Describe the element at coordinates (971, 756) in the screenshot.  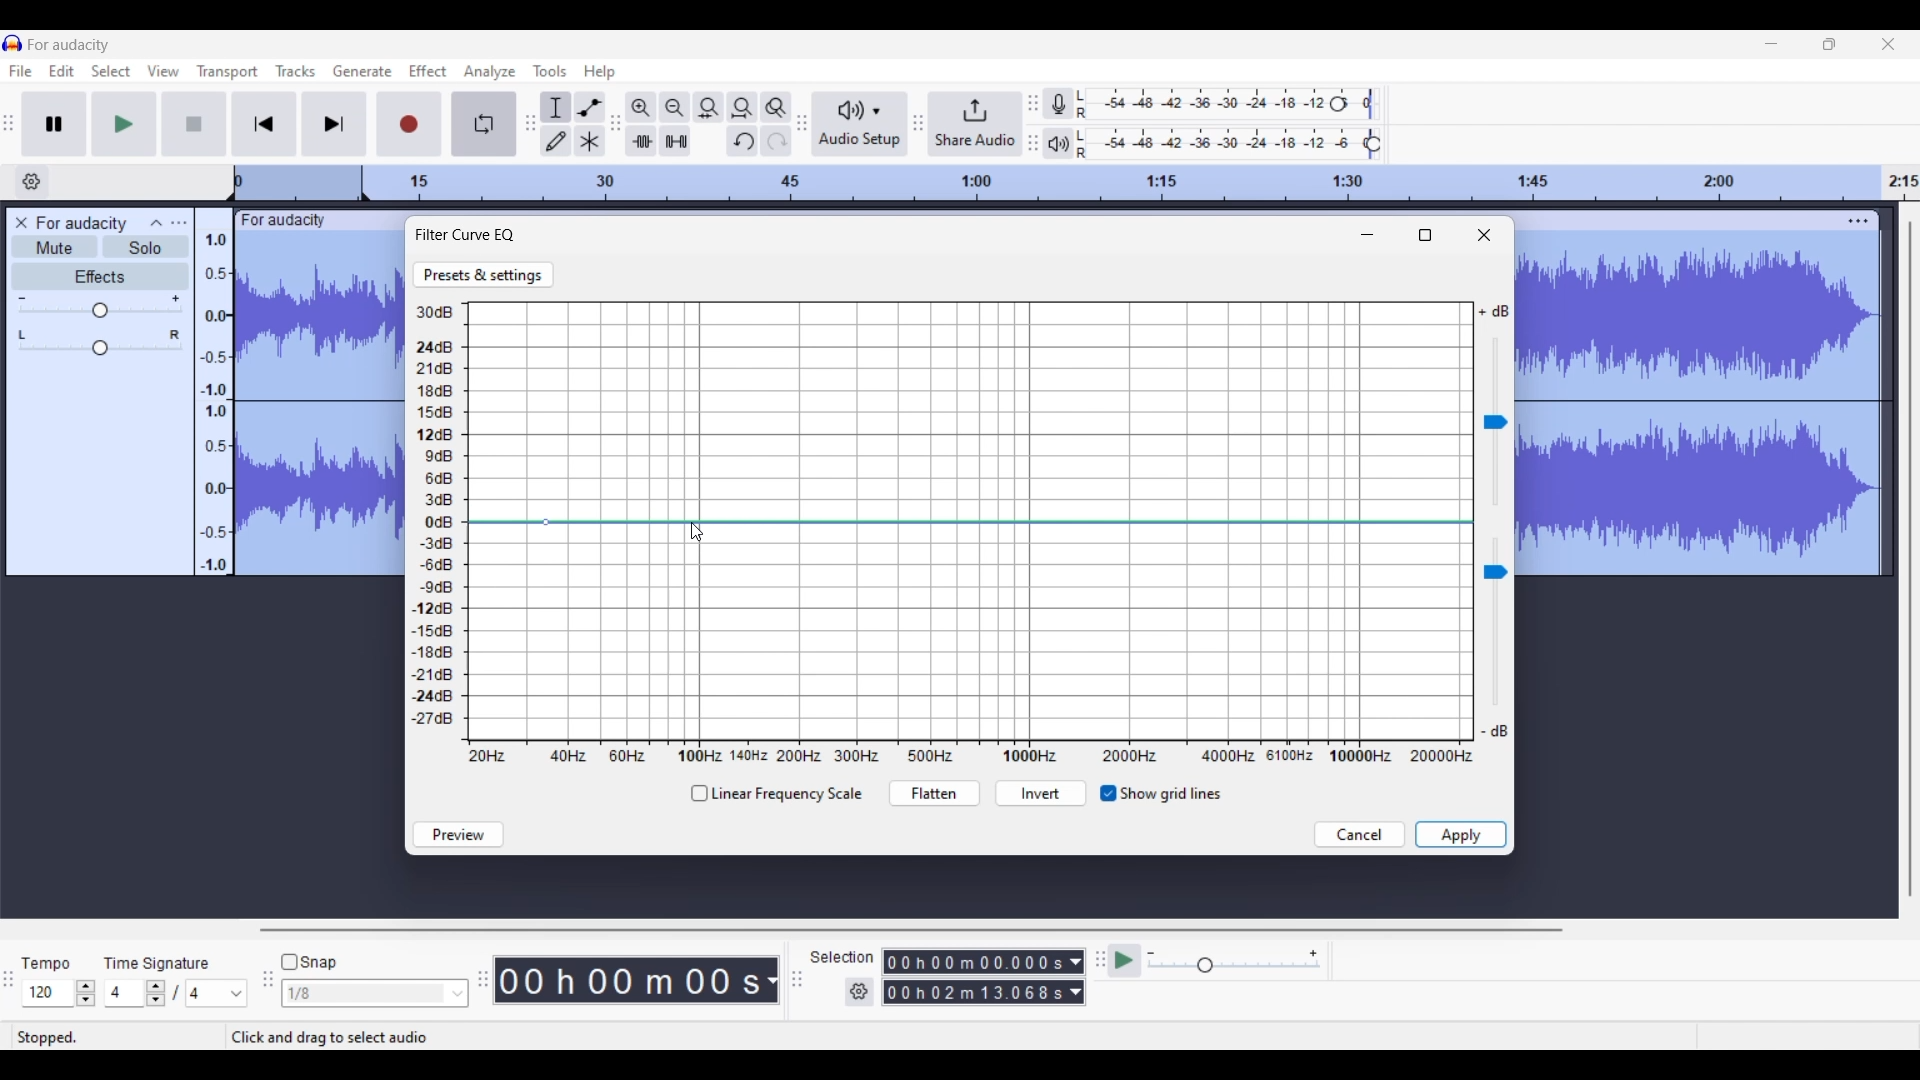
I see `X axis representing Hertz` at that location.